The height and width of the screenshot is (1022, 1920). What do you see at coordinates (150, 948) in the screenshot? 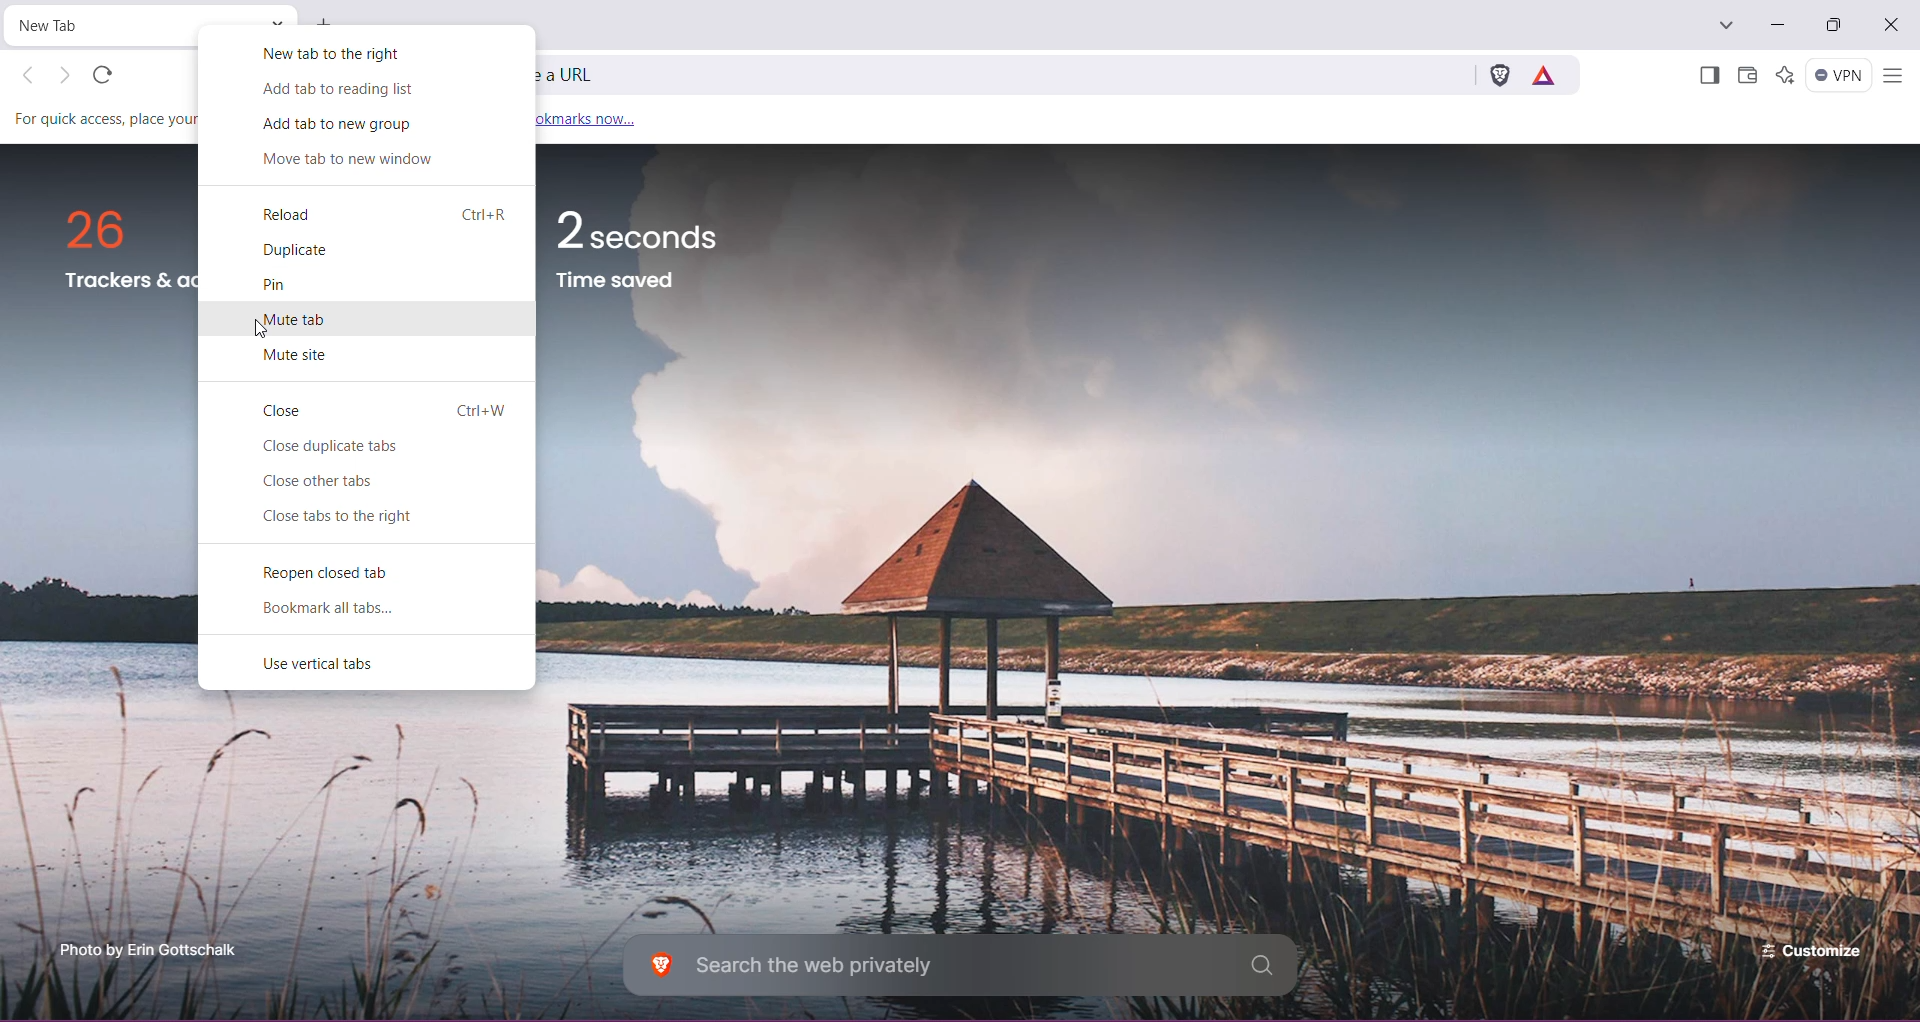
I see `Click to enterbrave.com photo scholarship programme` at bounding box center [150, 948].